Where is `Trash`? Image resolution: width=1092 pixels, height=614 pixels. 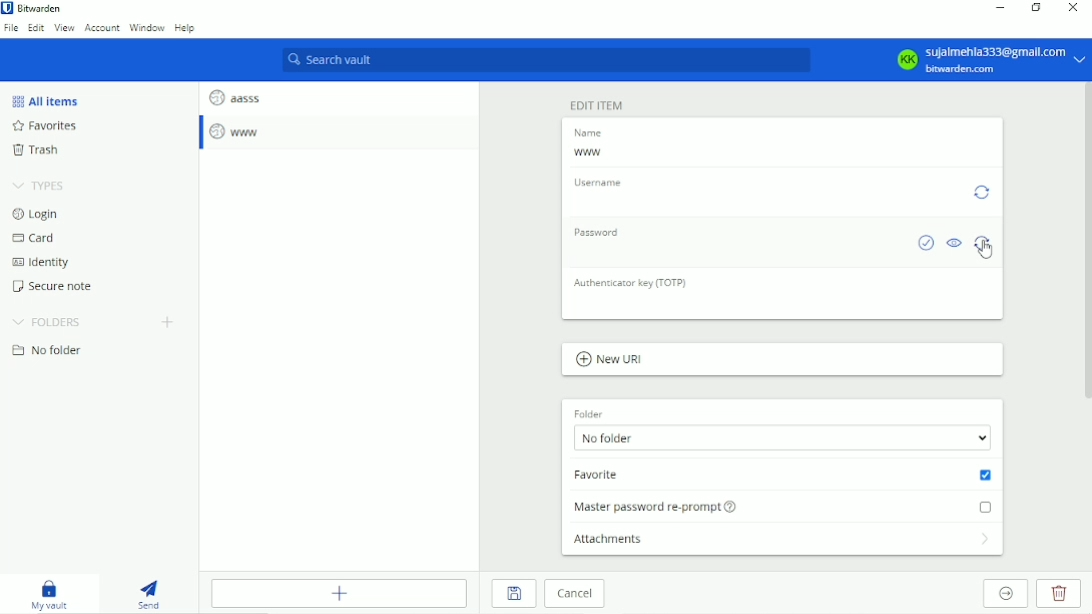 Trash is located at coordinates (35, 152).